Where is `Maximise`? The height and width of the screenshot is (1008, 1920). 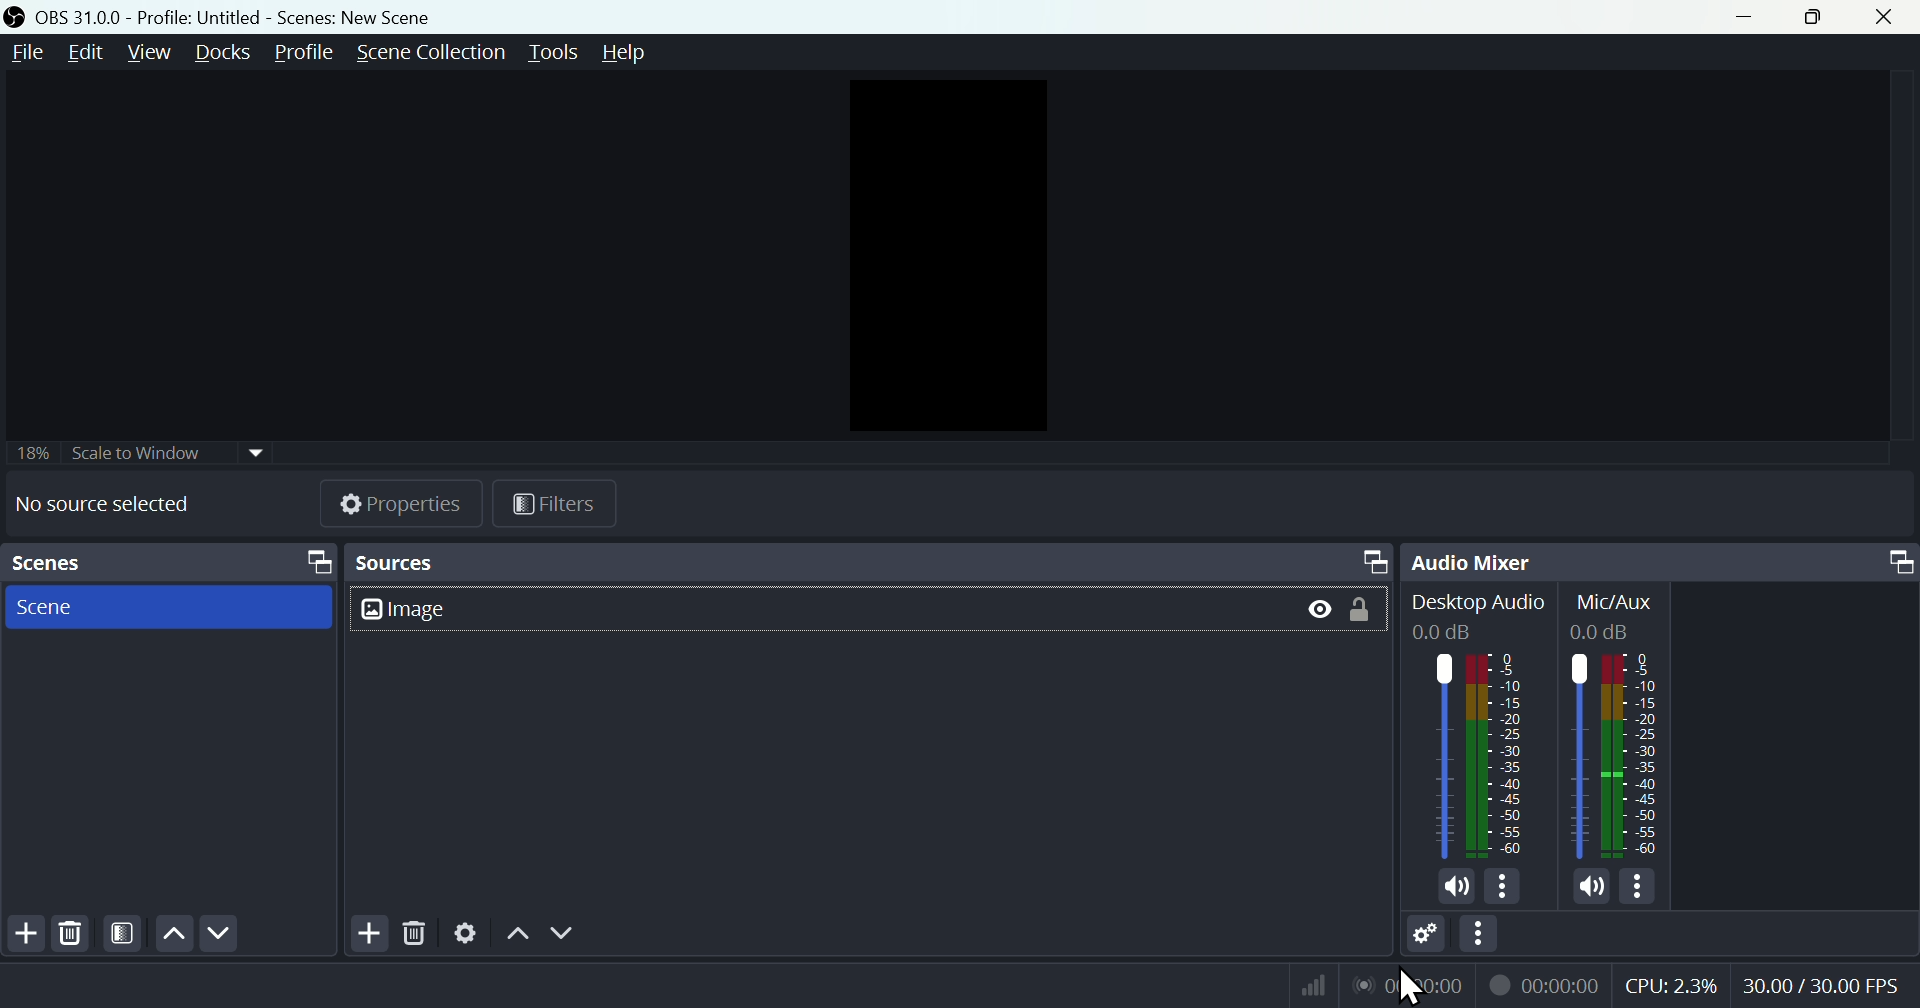
Maximise is located at coordinates (1821, 17).